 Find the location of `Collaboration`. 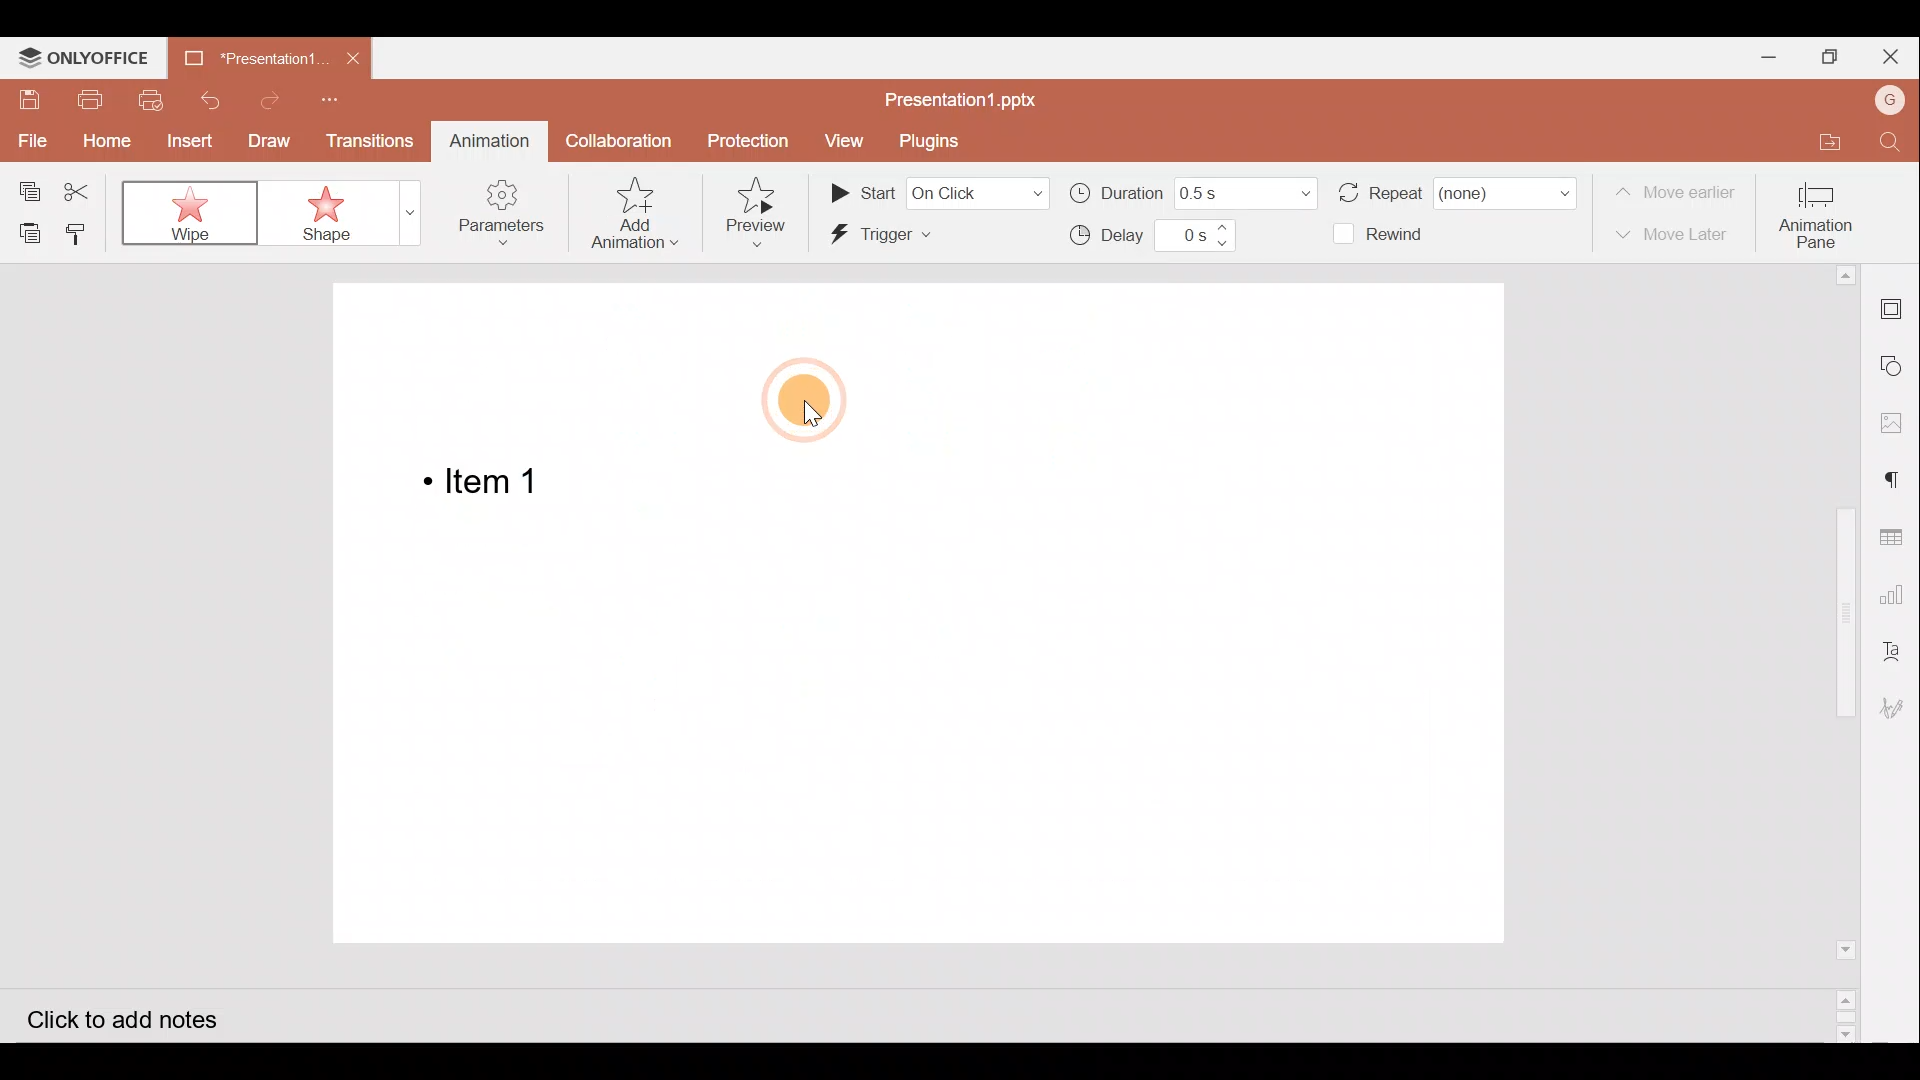

Collaboration is located at coordinates (620, 140).